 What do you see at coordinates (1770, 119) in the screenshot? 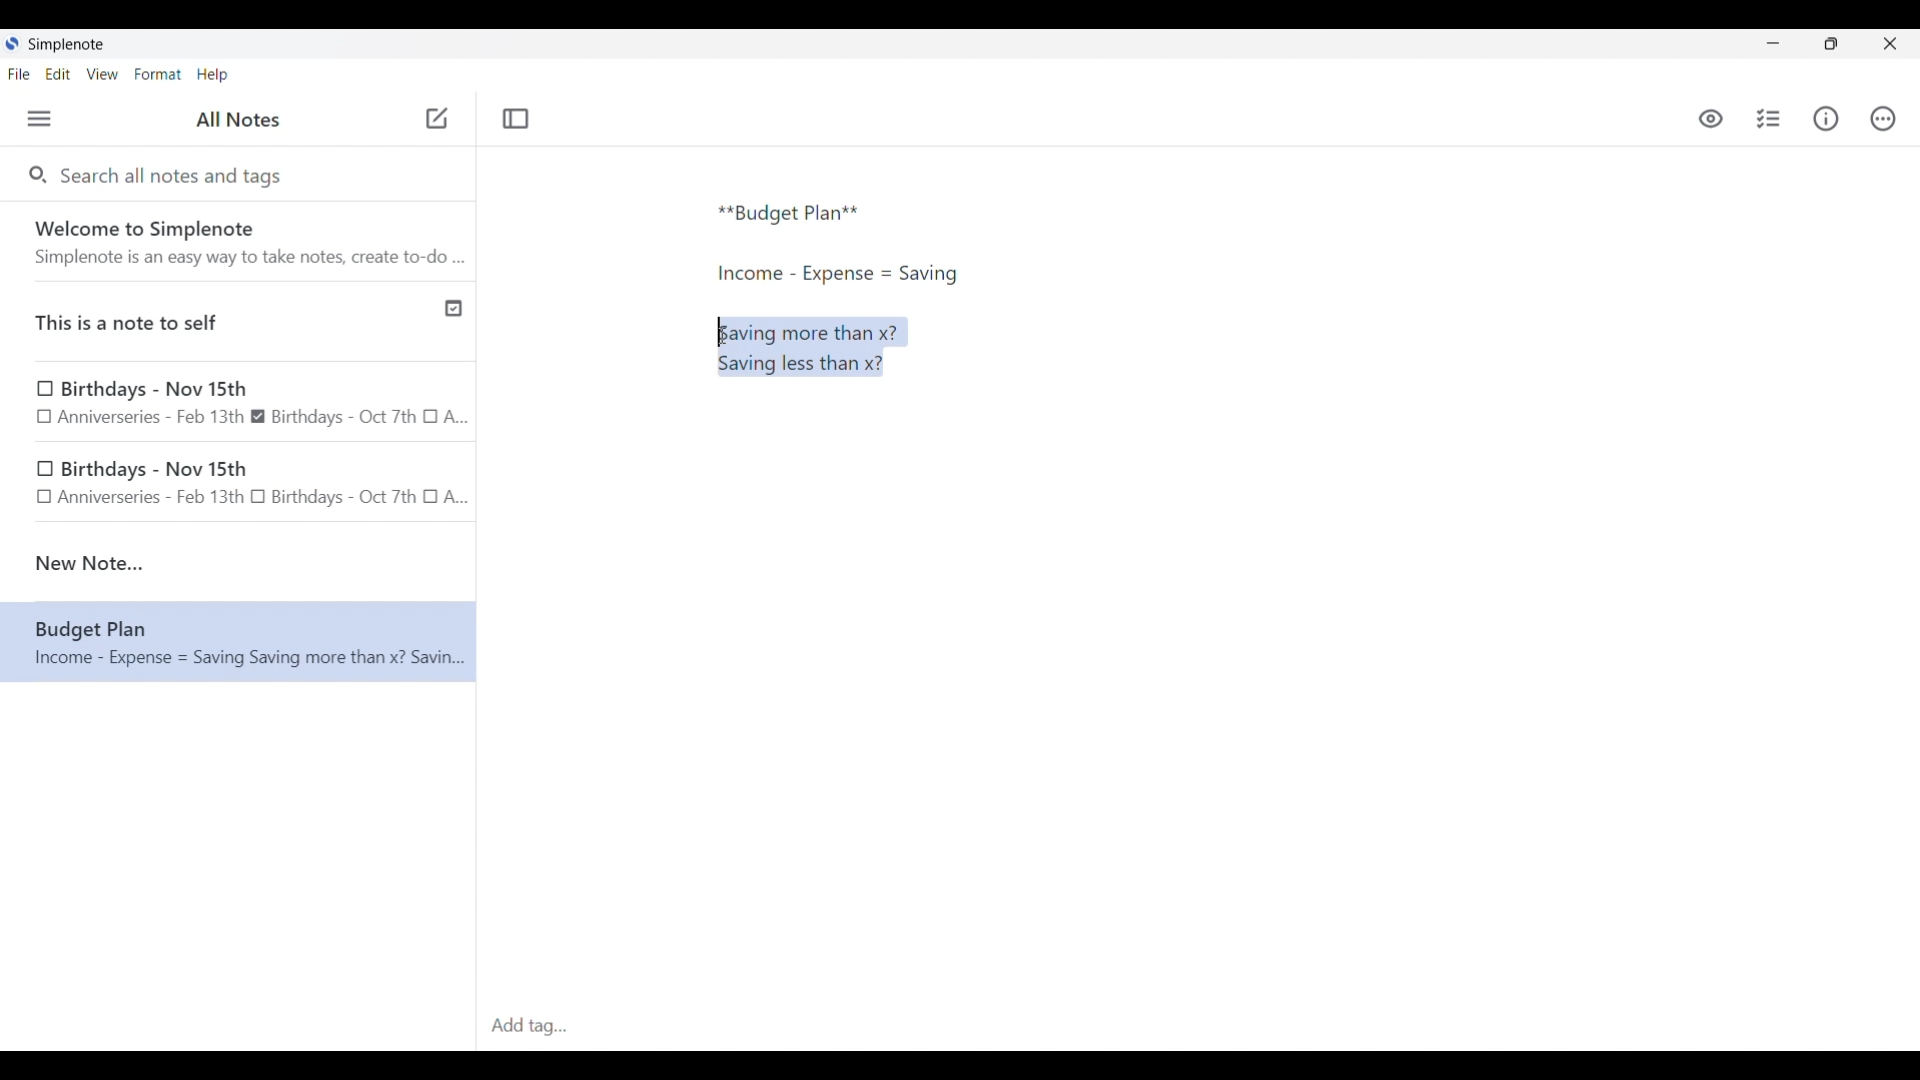
I see `Insert checklist` at bounding box center [1770, 119].